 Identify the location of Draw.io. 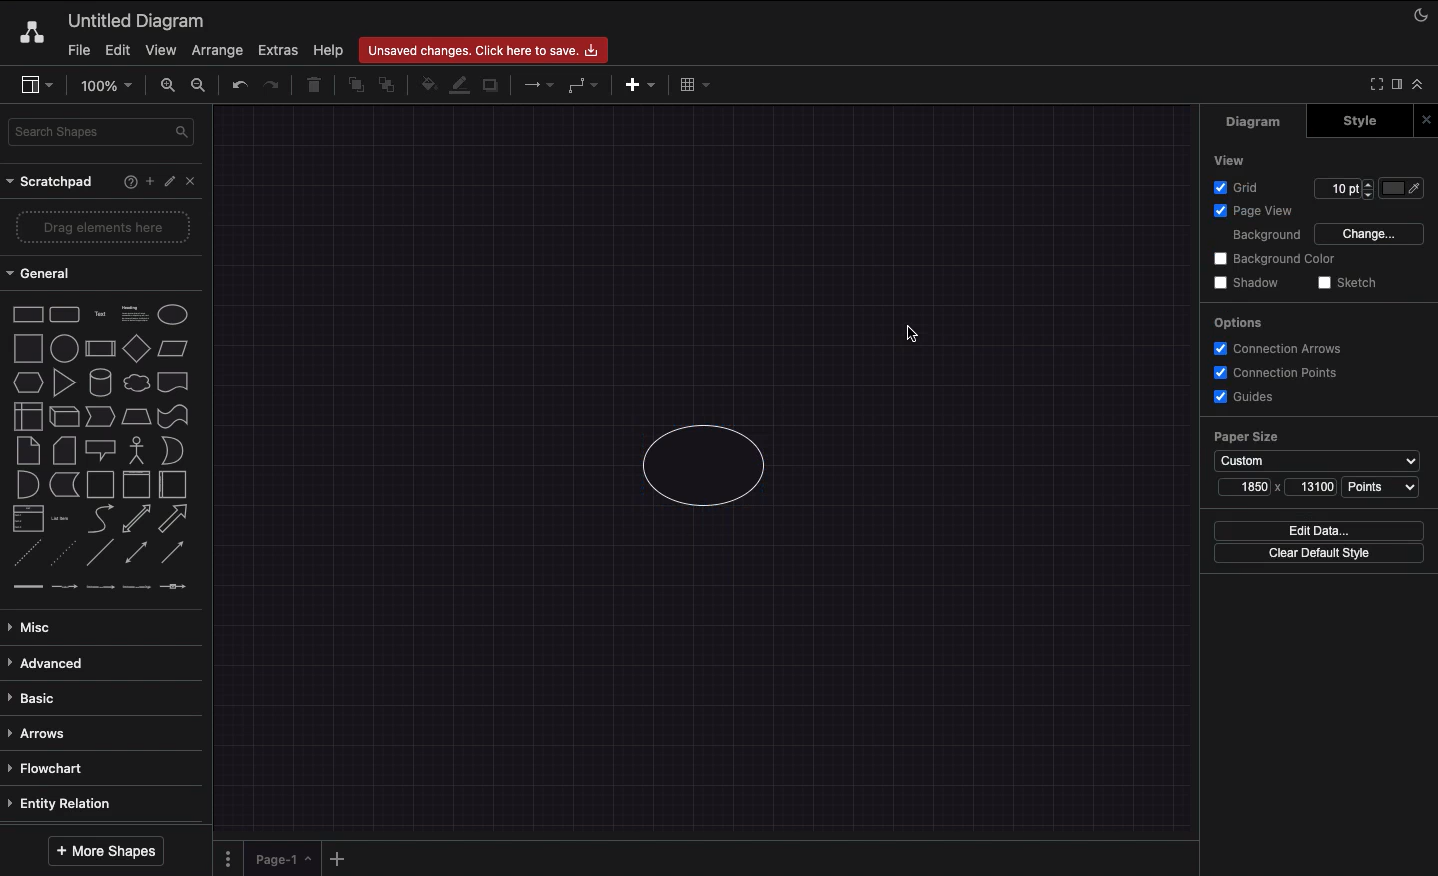
(28, 32).